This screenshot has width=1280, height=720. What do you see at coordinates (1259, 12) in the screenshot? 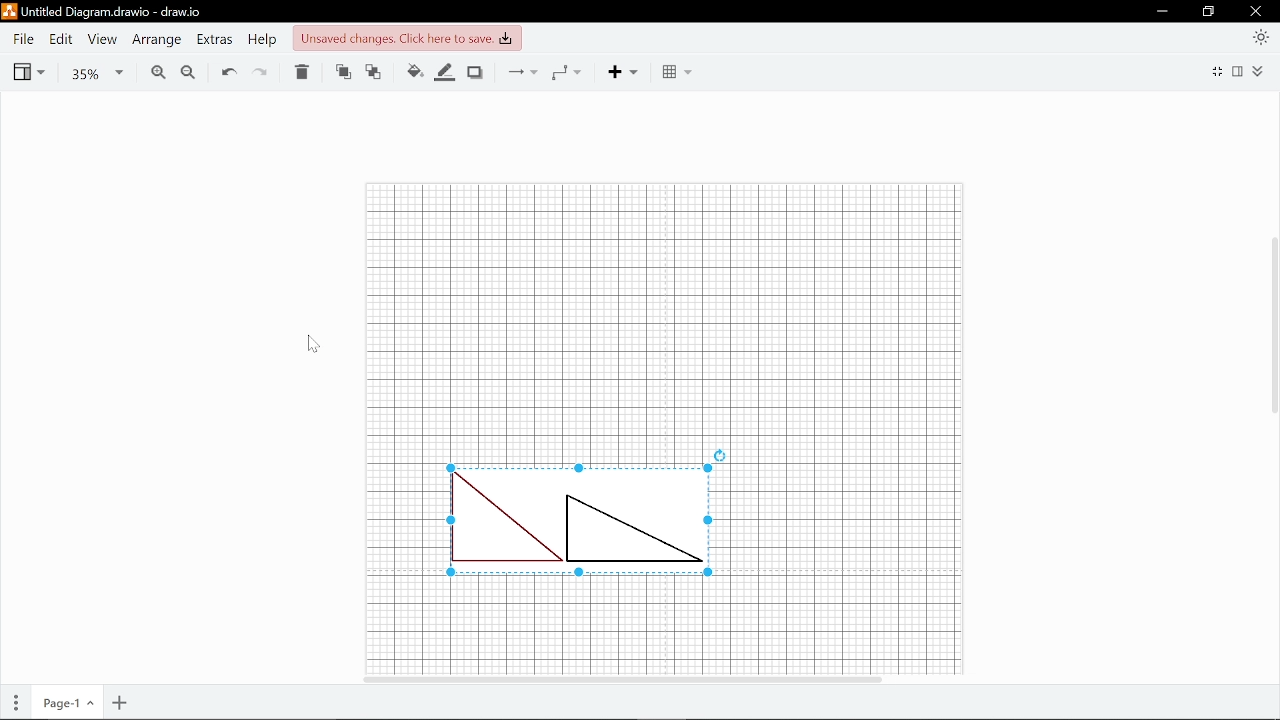
I see `Close` at bounding box center [1259, 12].